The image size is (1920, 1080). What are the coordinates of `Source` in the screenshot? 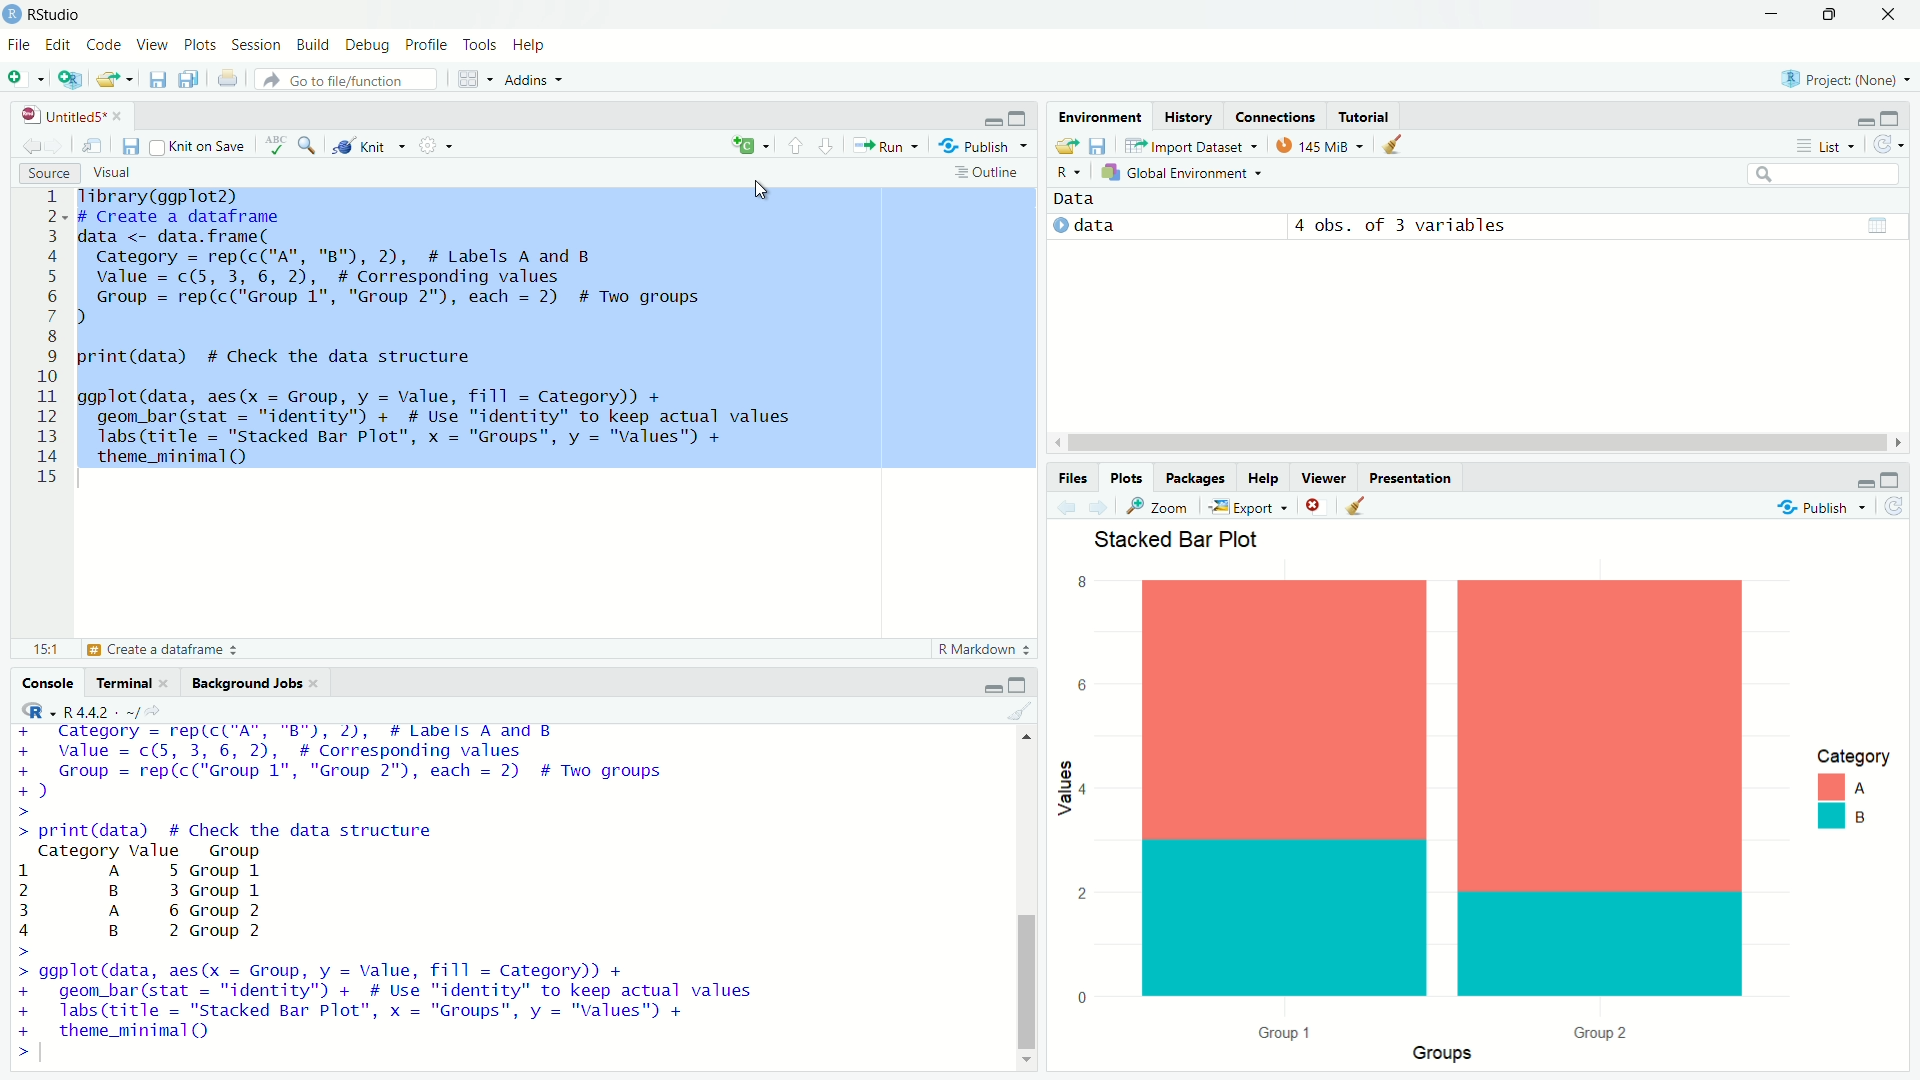 It's located at (47, 171).